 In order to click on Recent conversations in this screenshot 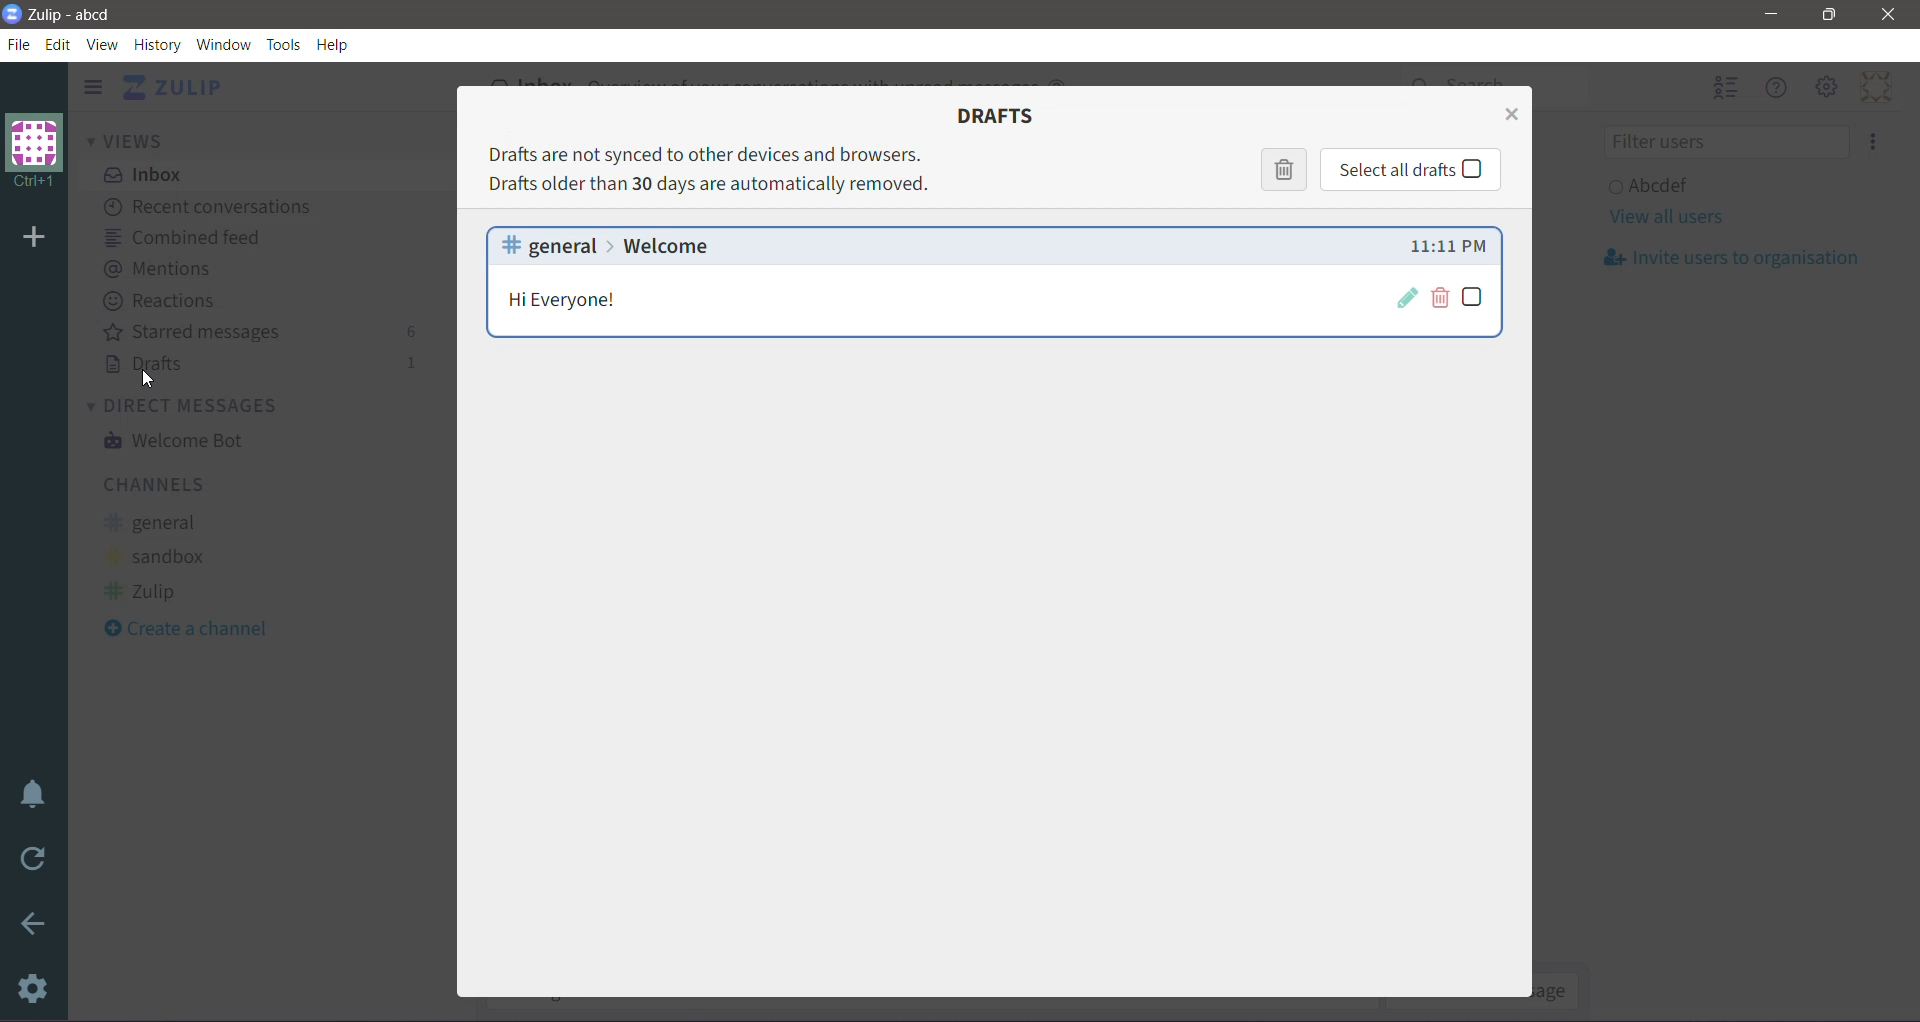, I will do `click(214, 208)`.